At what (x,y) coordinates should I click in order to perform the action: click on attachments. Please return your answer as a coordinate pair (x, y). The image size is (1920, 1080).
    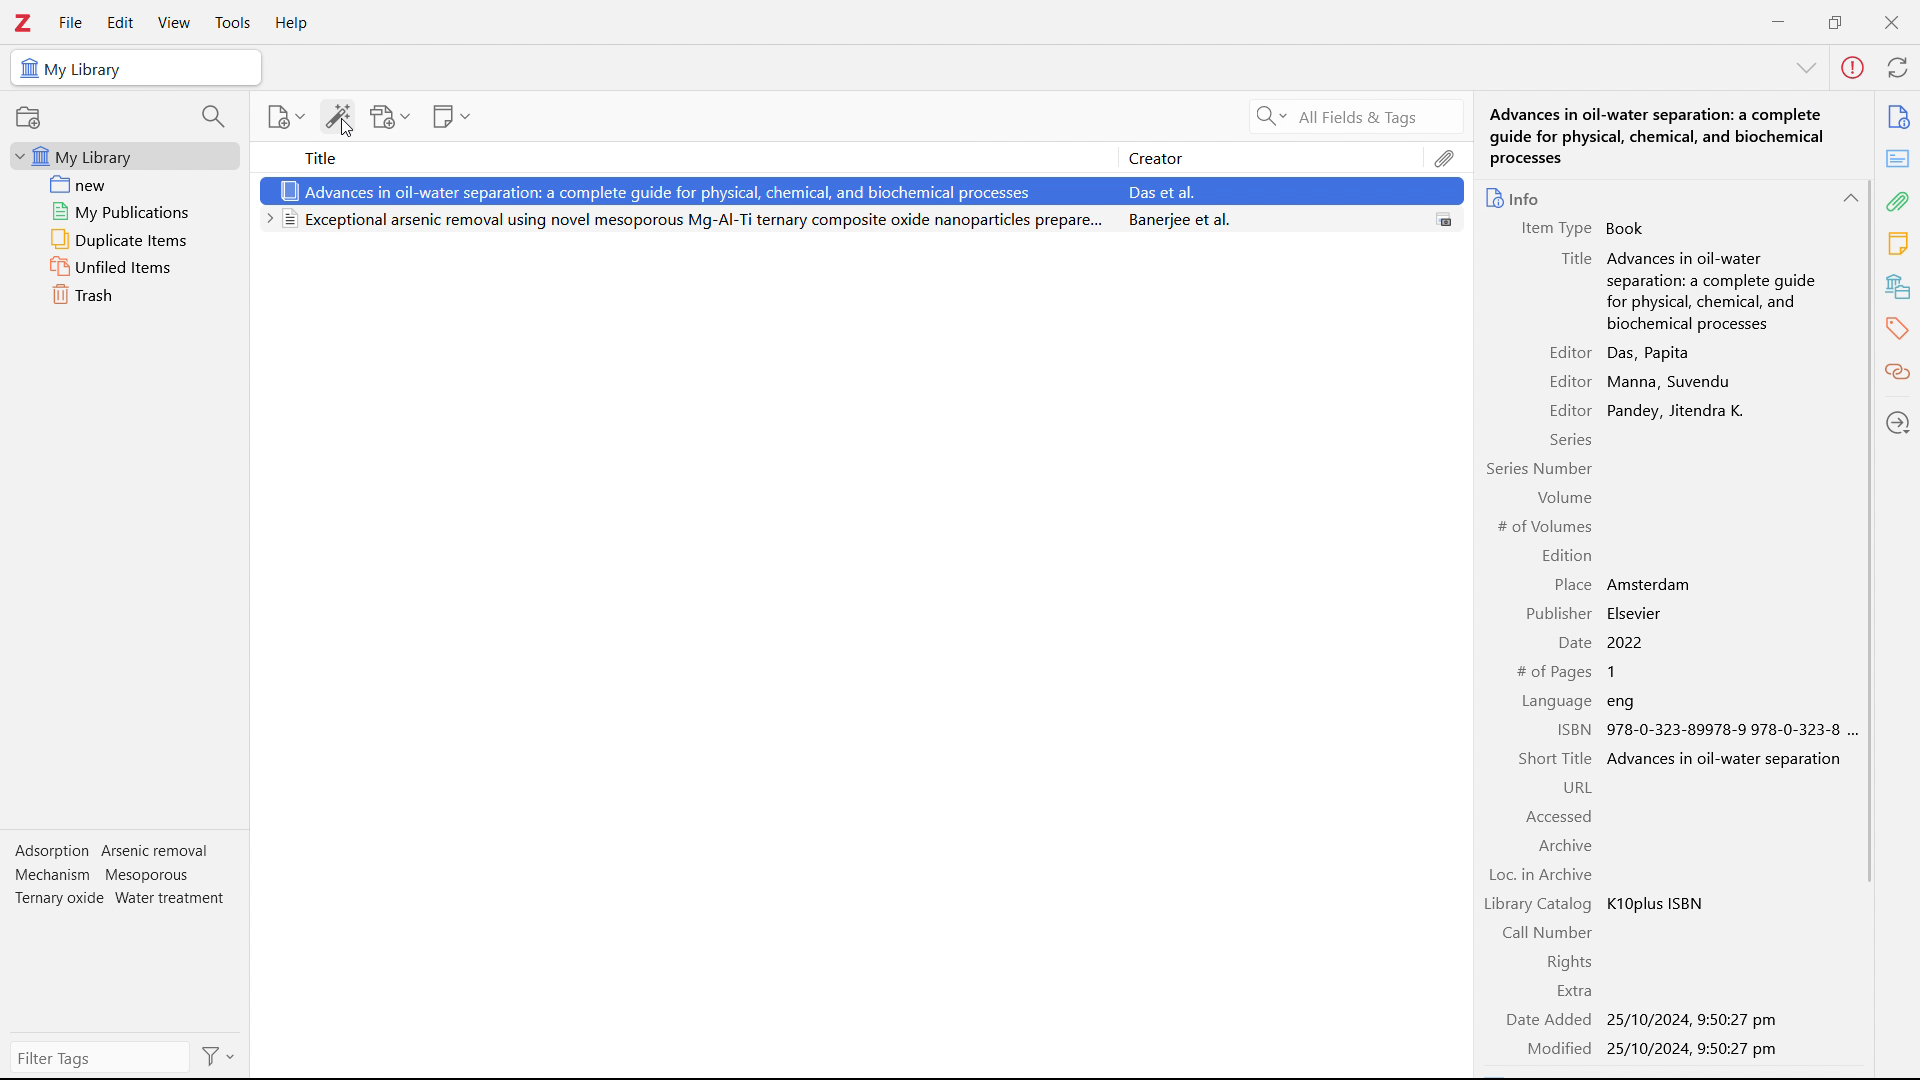
    Looking at the image, I should click on (1445, 157).